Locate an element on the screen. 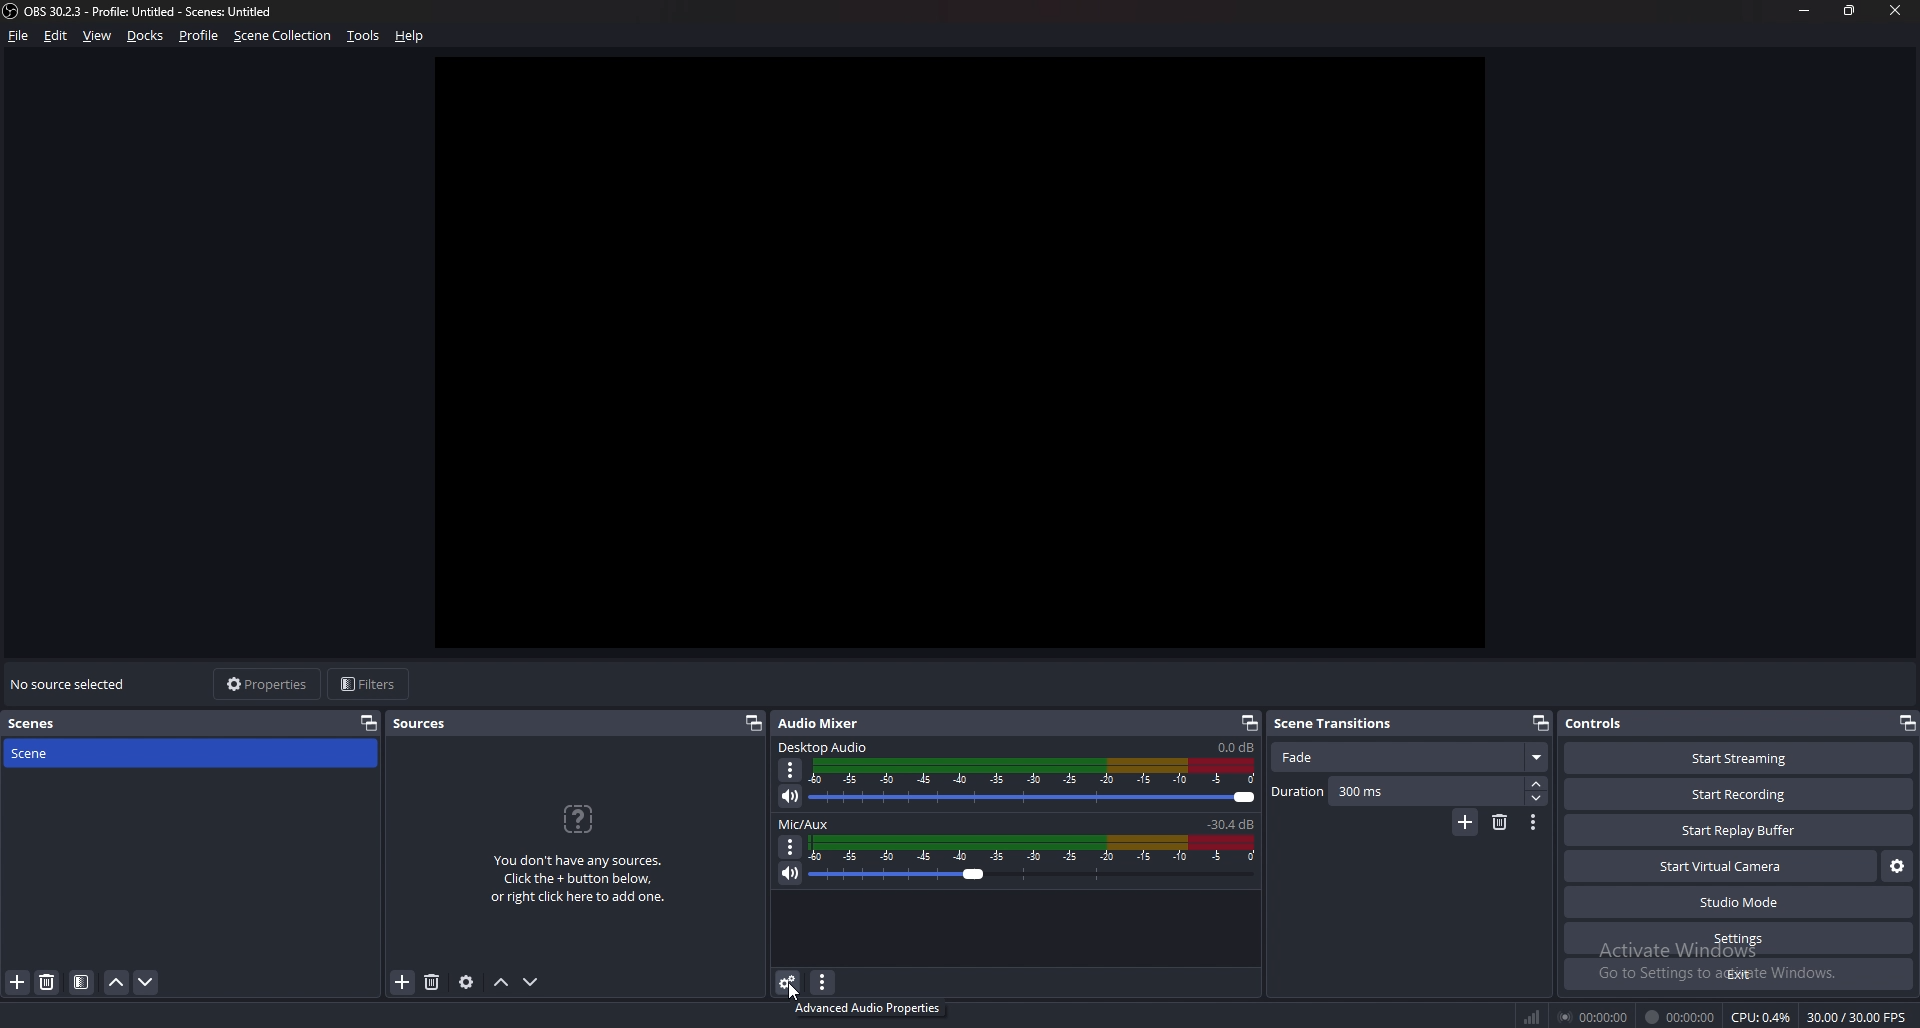 This screenshot has width=1920, height=1028. move scene up is located at coordinates (117, 983).